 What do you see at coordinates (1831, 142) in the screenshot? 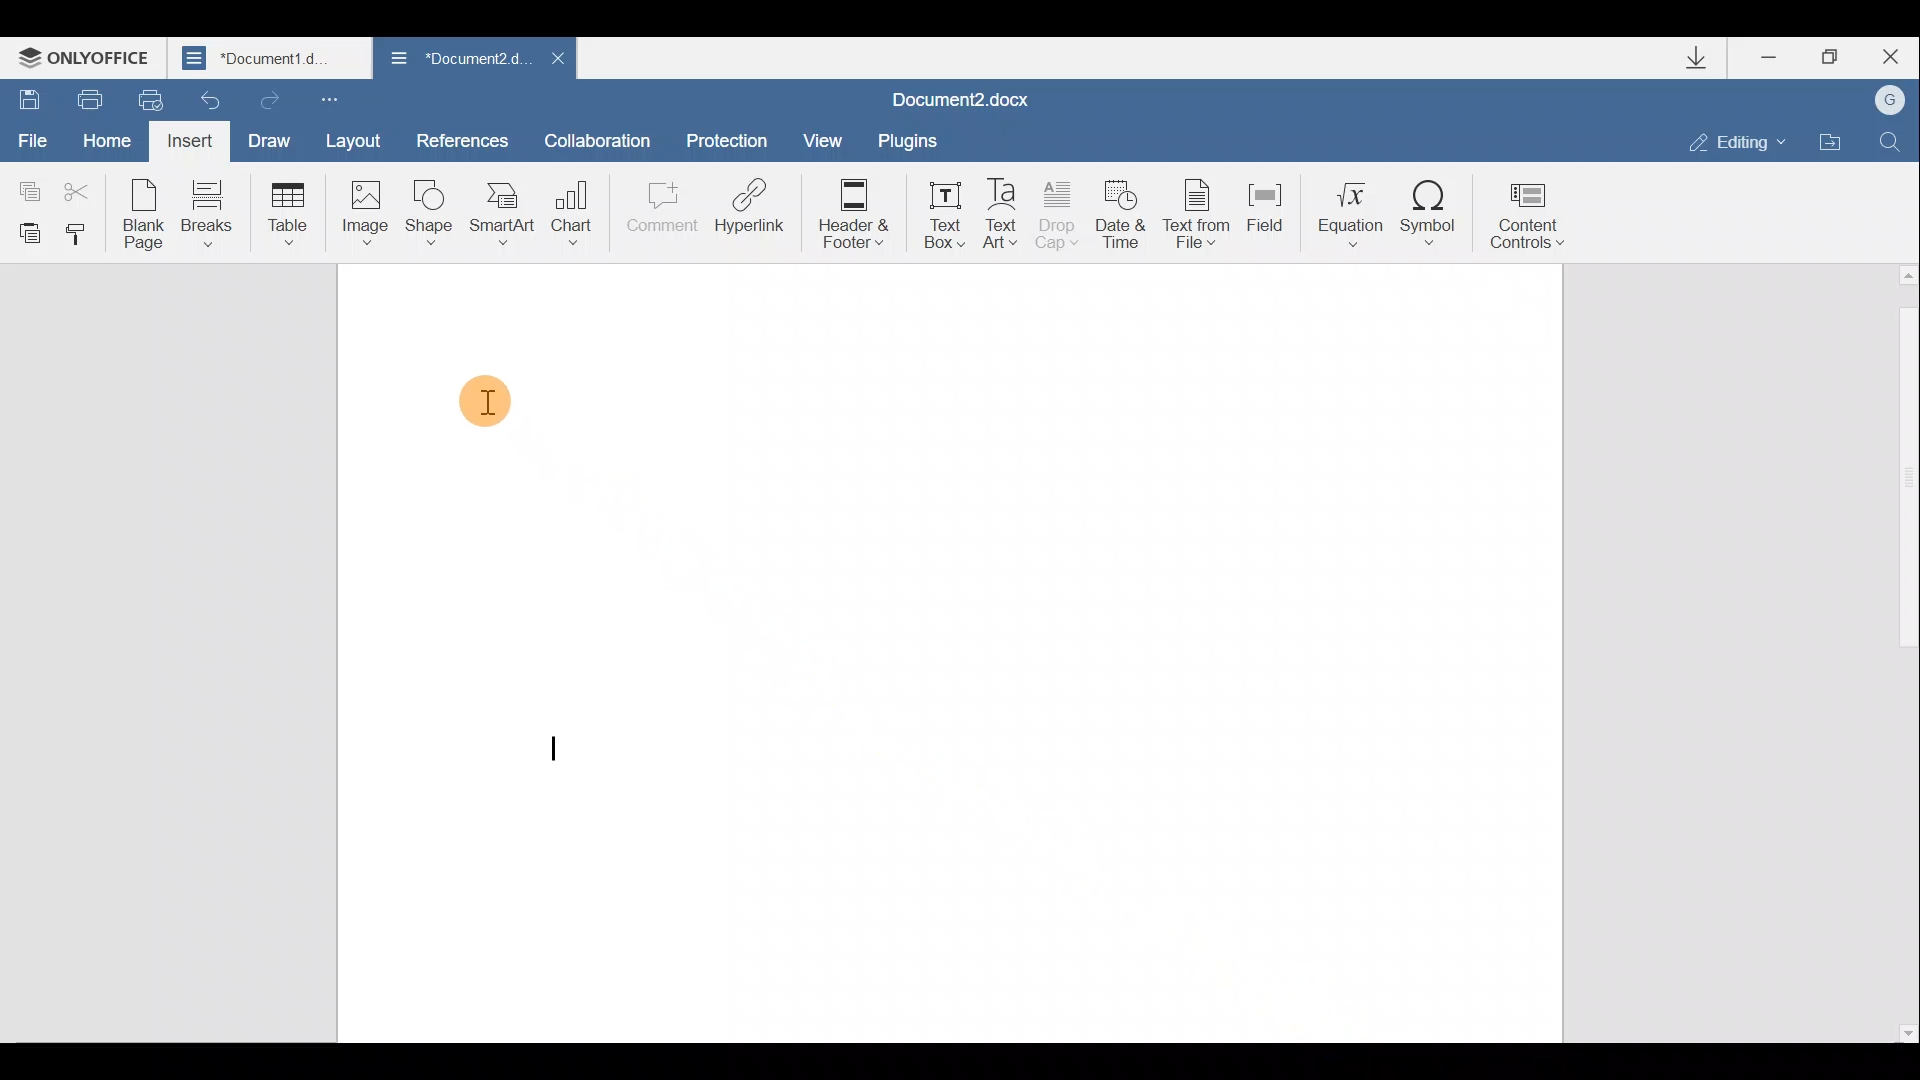
I see `Open file location` at bounding box center [1831, 142].